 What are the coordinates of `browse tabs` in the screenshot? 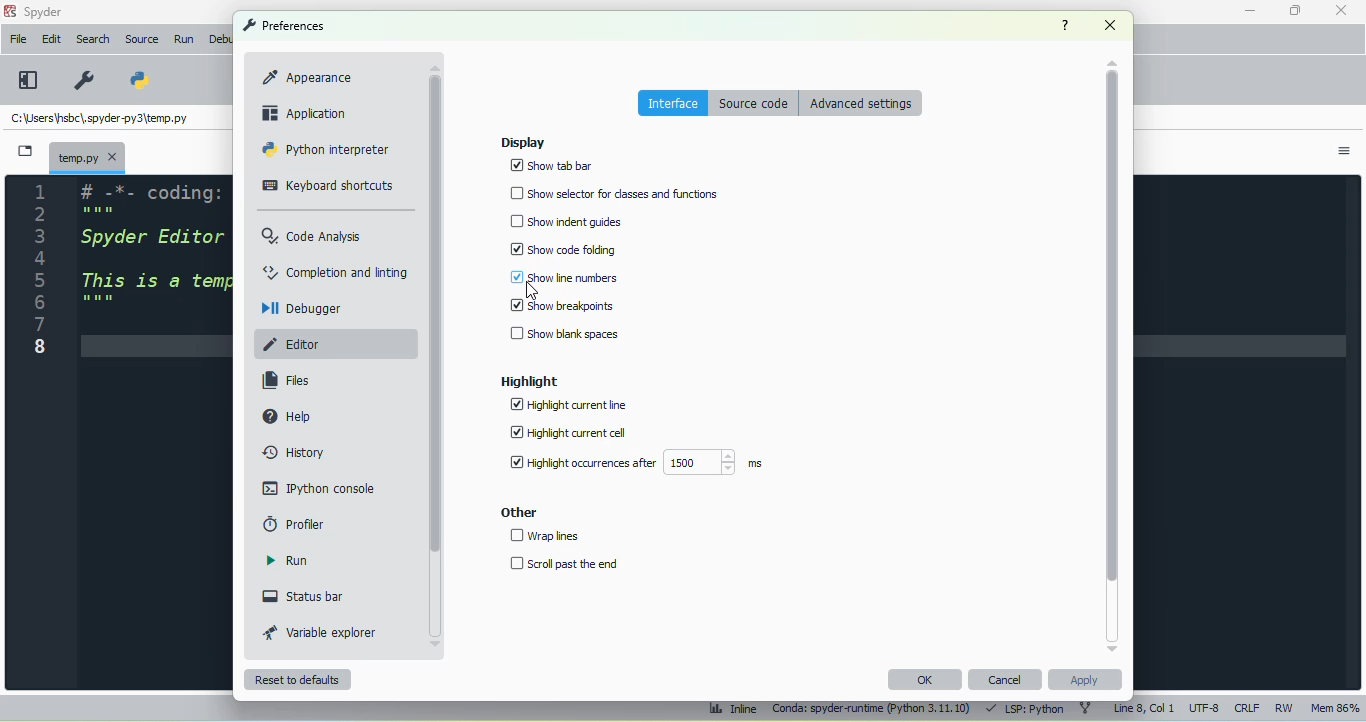 It's located at (24, 151).